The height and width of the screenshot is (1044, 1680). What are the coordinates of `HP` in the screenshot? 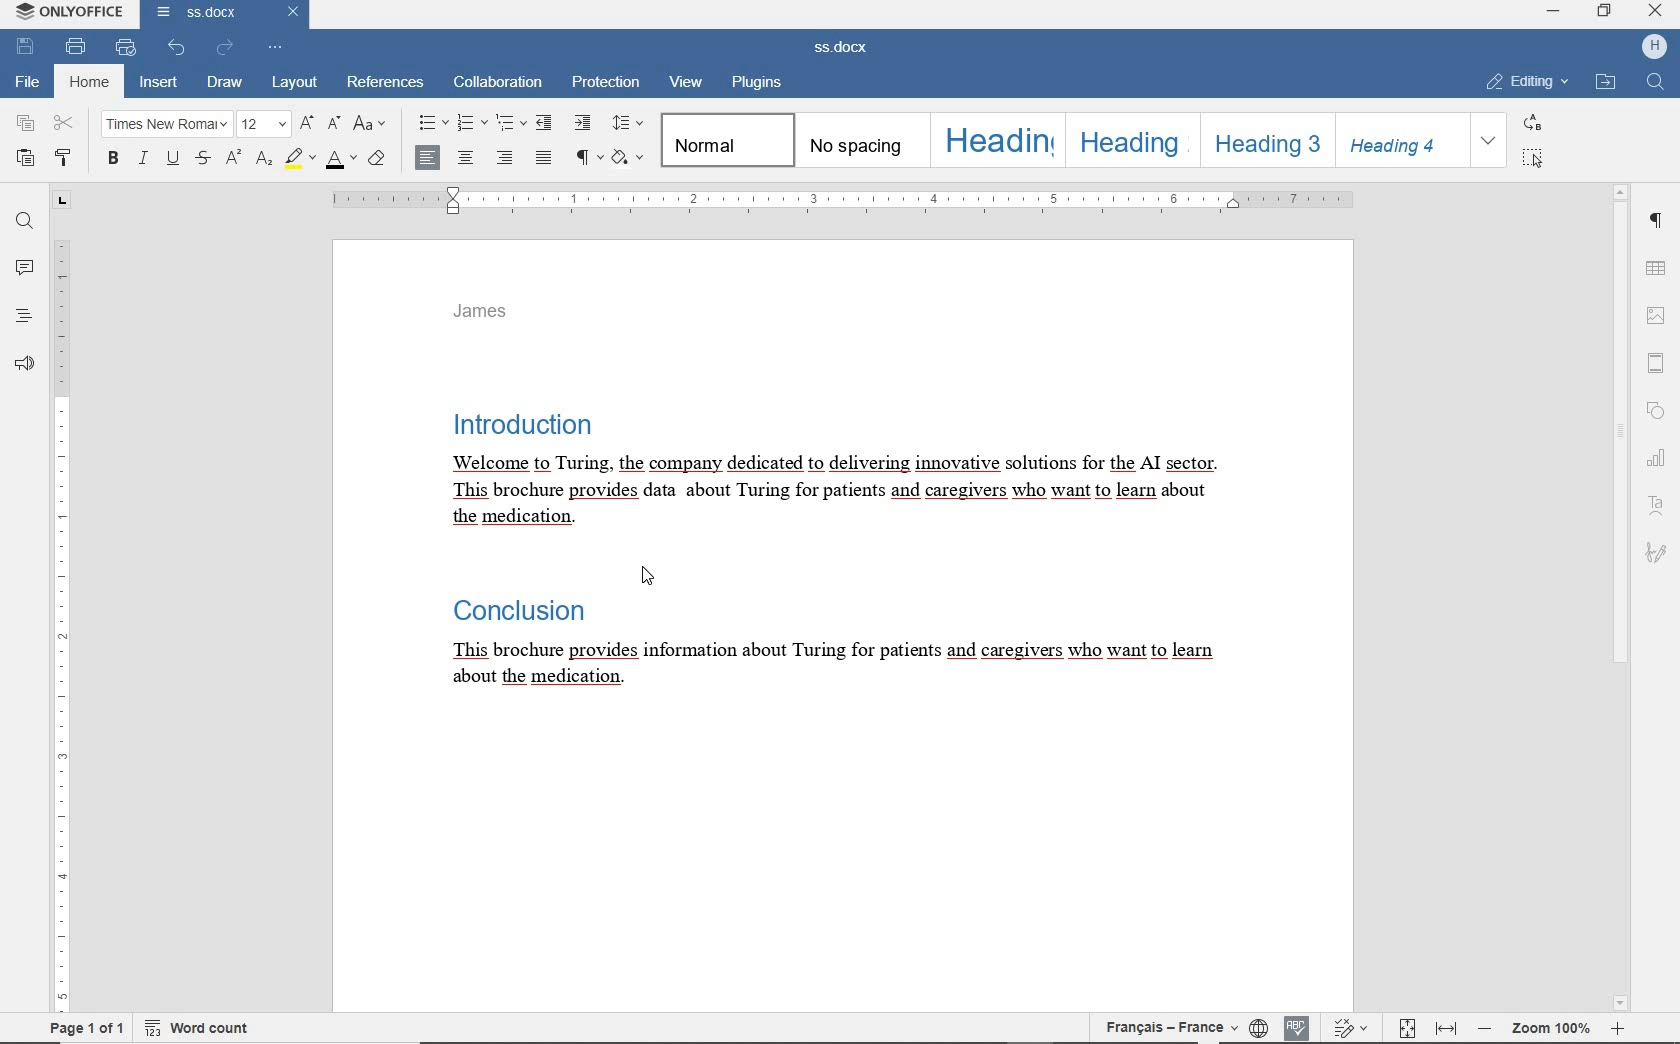 It's located at (1656, 46).